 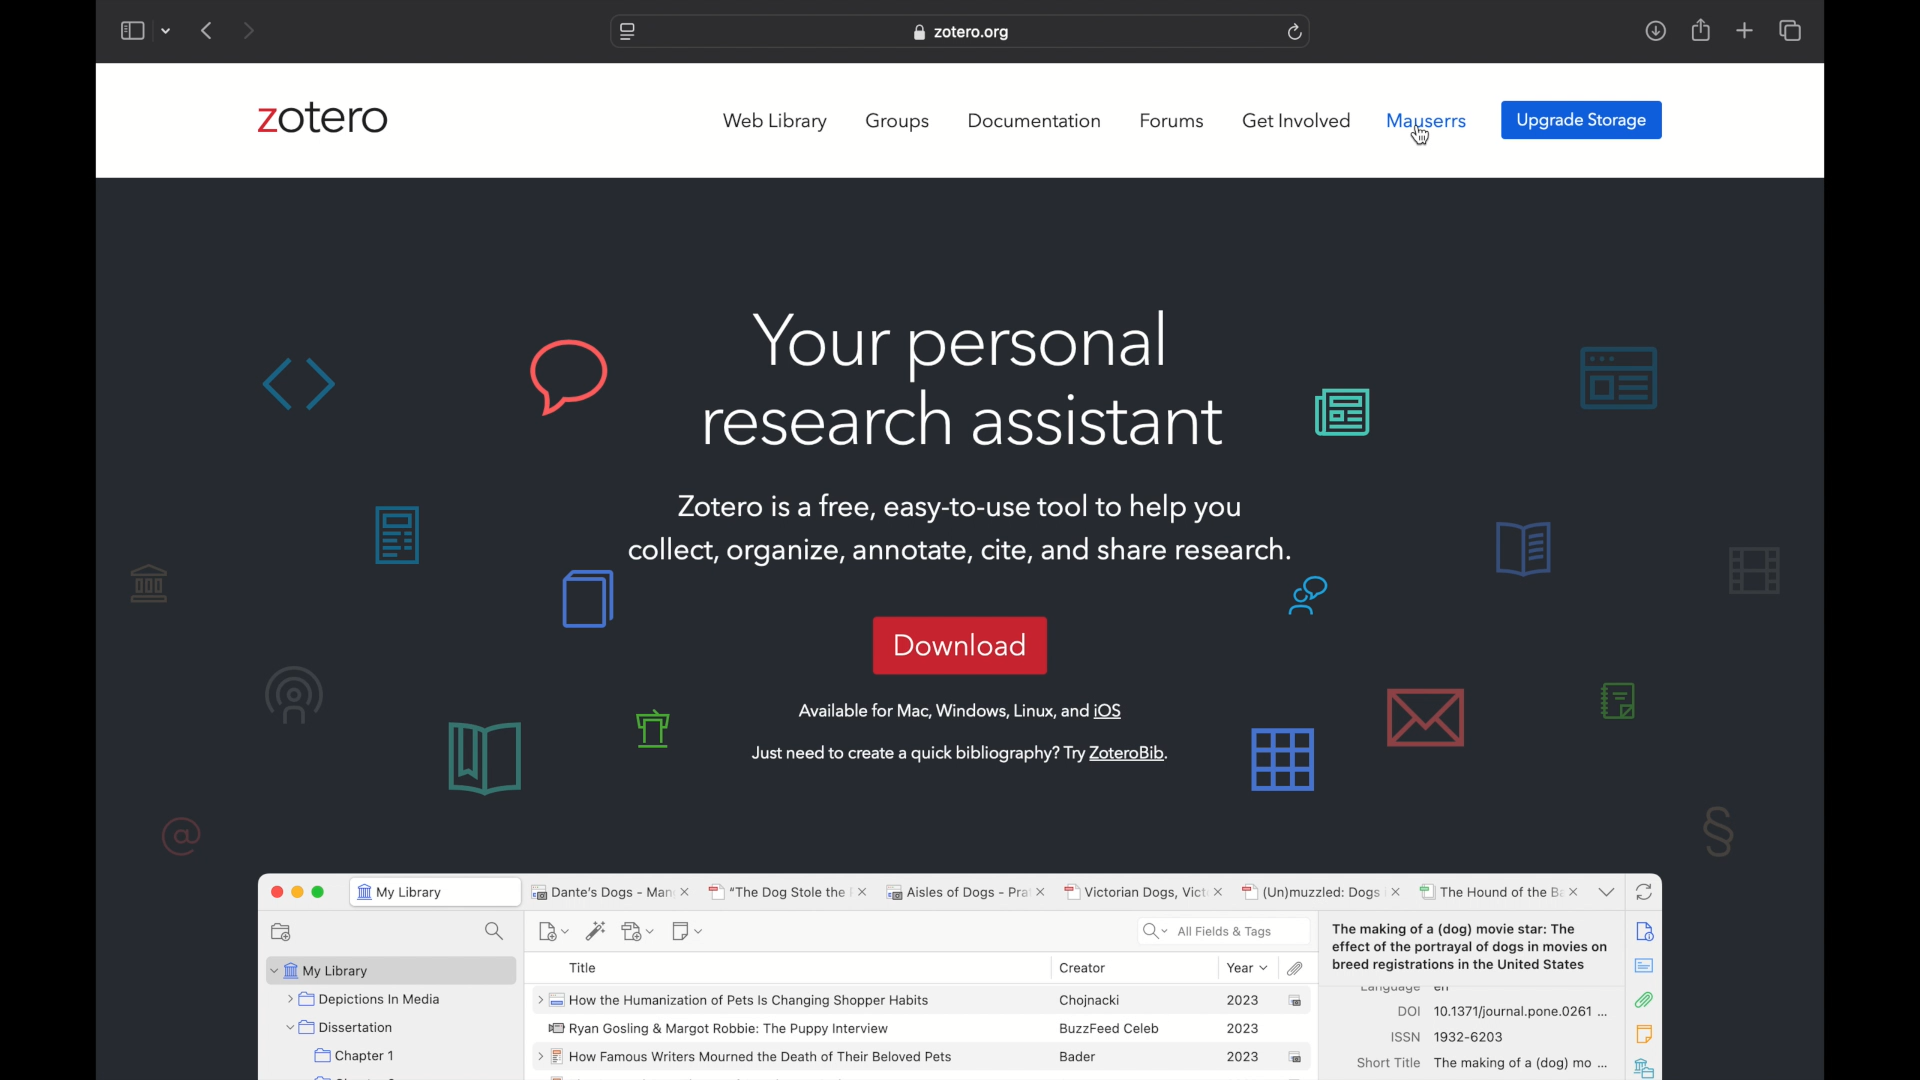 I want to click on get involved, so click(x=1297, y=120).